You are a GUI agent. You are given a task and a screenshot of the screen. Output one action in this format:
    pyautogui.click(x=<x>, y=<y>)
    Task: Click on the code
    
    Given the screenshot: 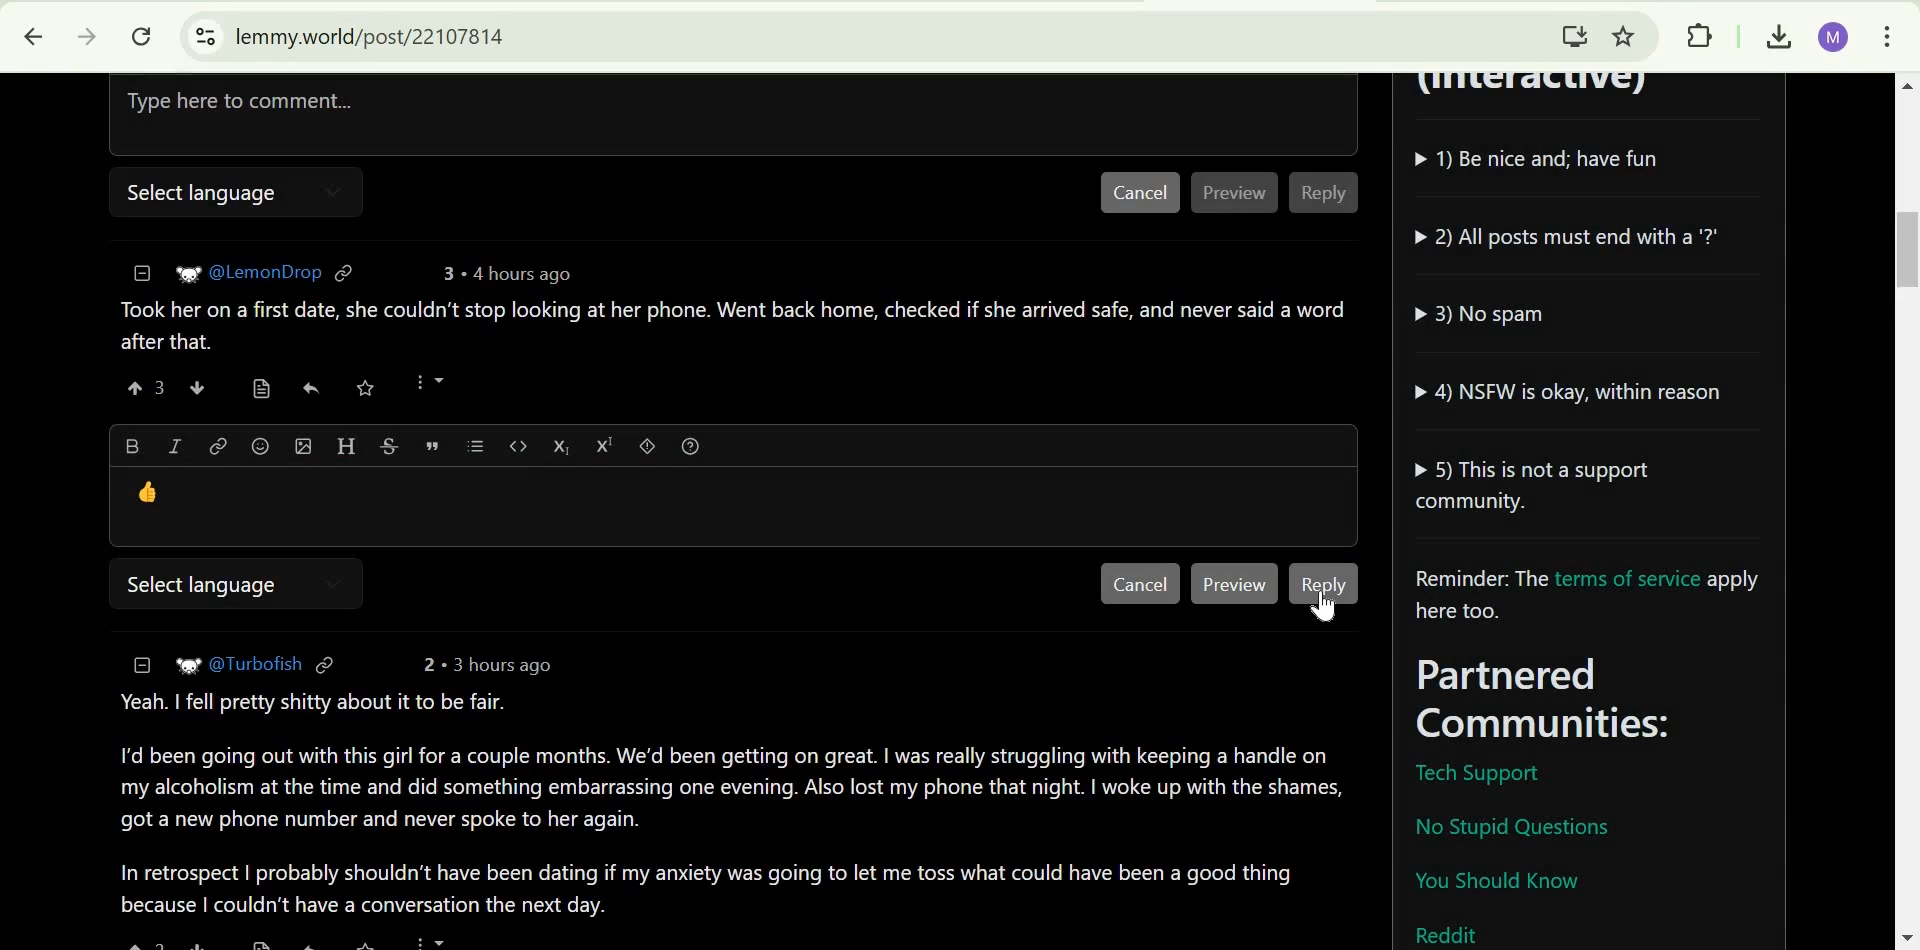 What is the action you would take?
    pyautogui.click(x=517, y=445)
    